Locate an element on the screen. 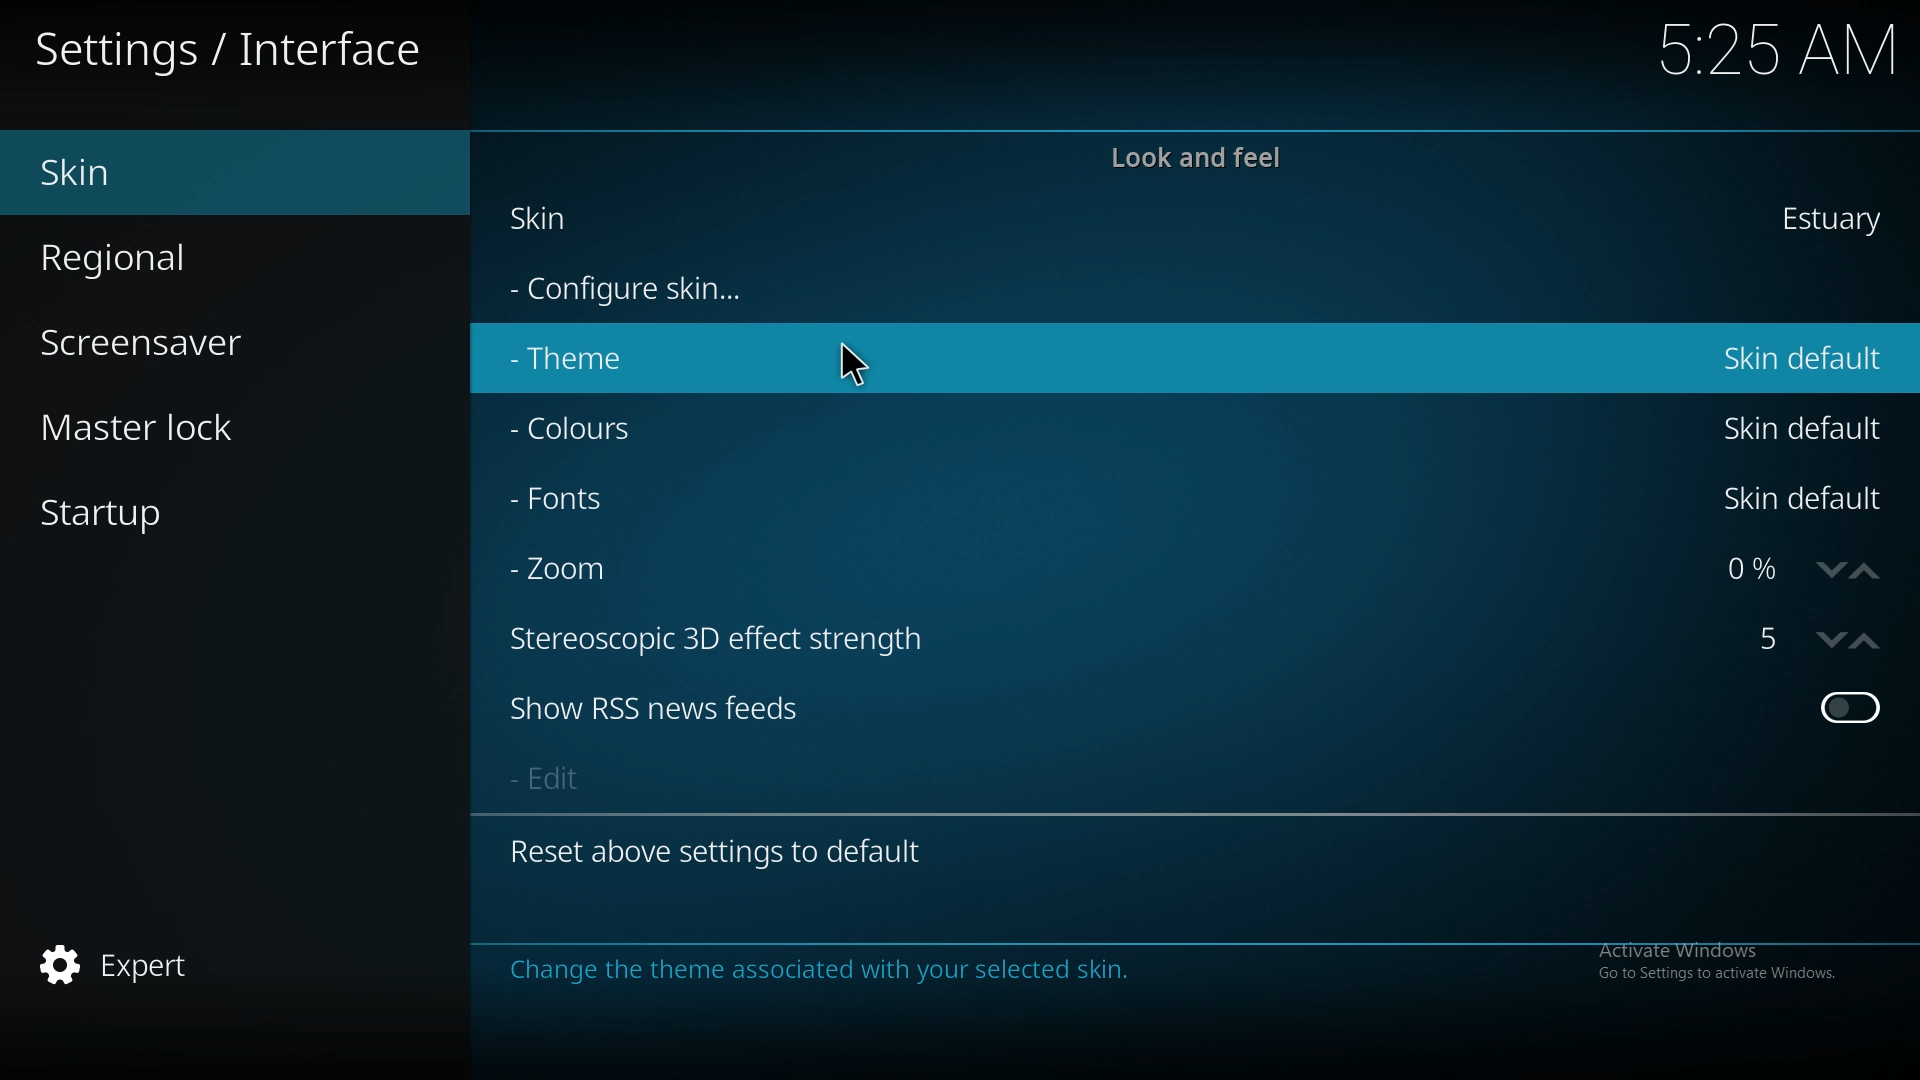  expert is located at coordinates (159, 967).